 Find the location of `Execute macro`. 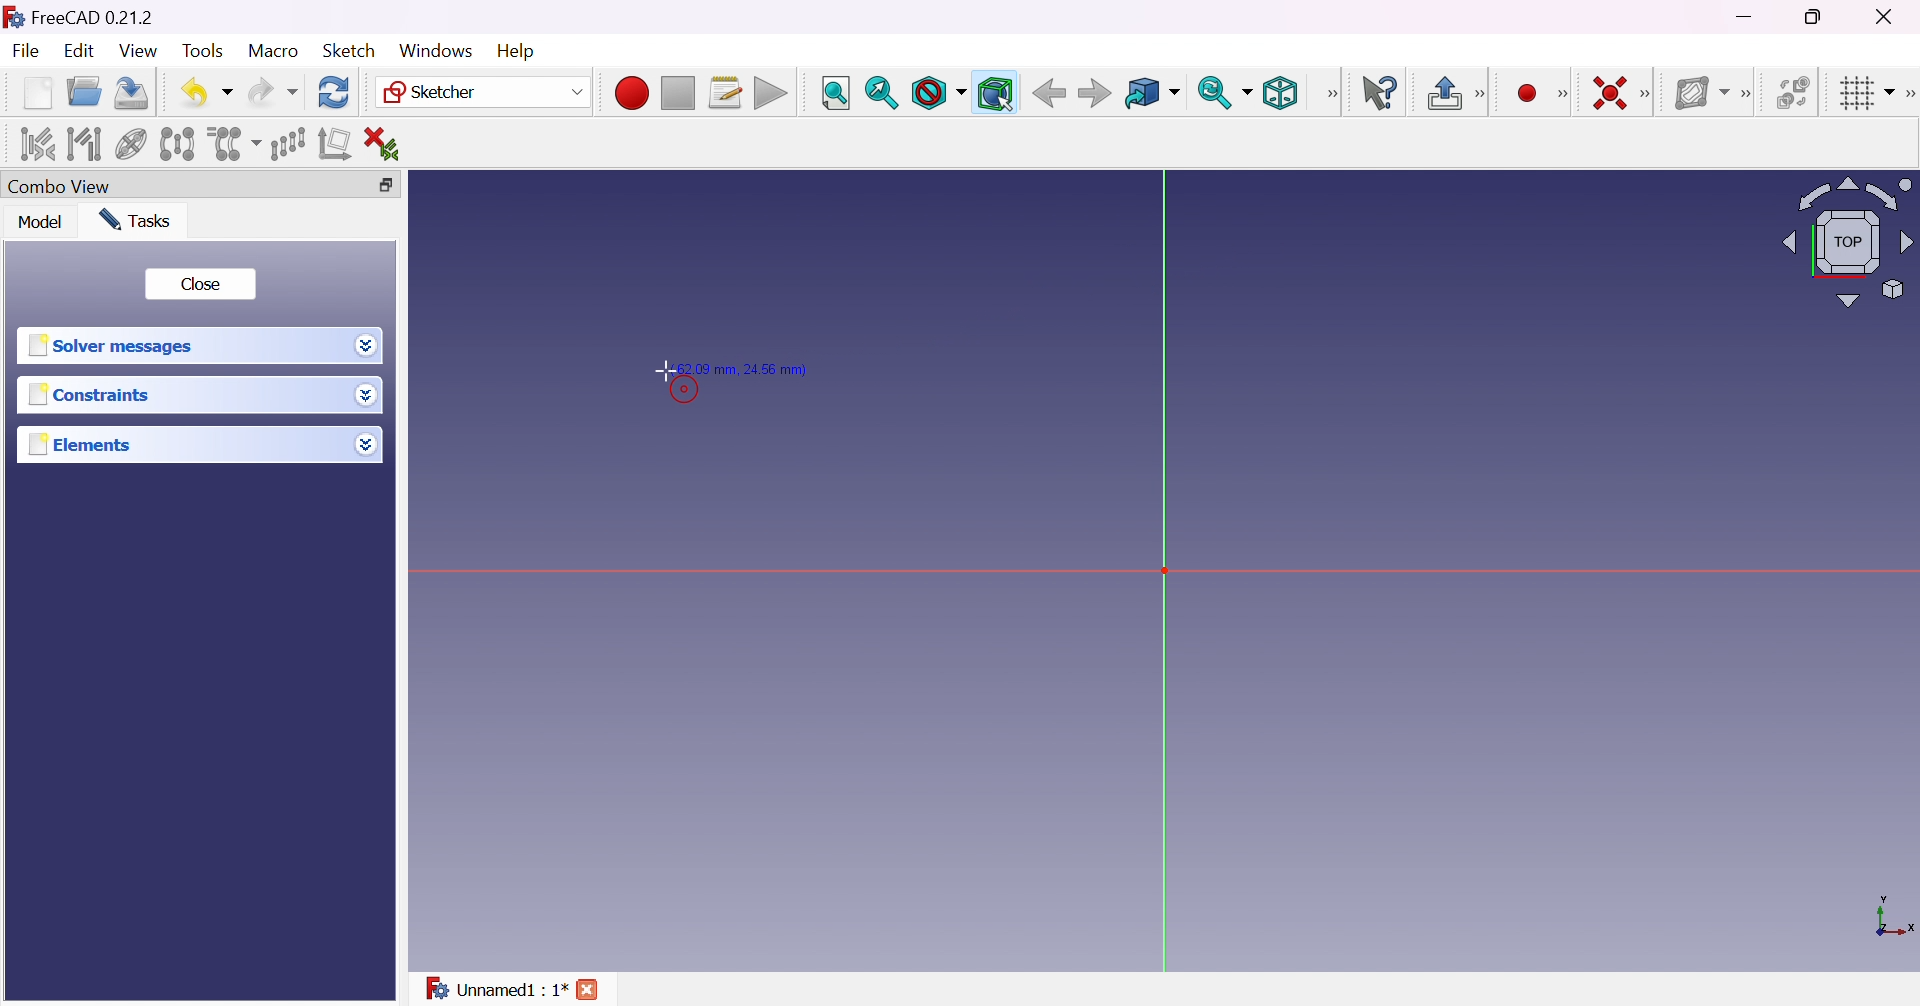

Execute macro is located at coordinates (771, 96).